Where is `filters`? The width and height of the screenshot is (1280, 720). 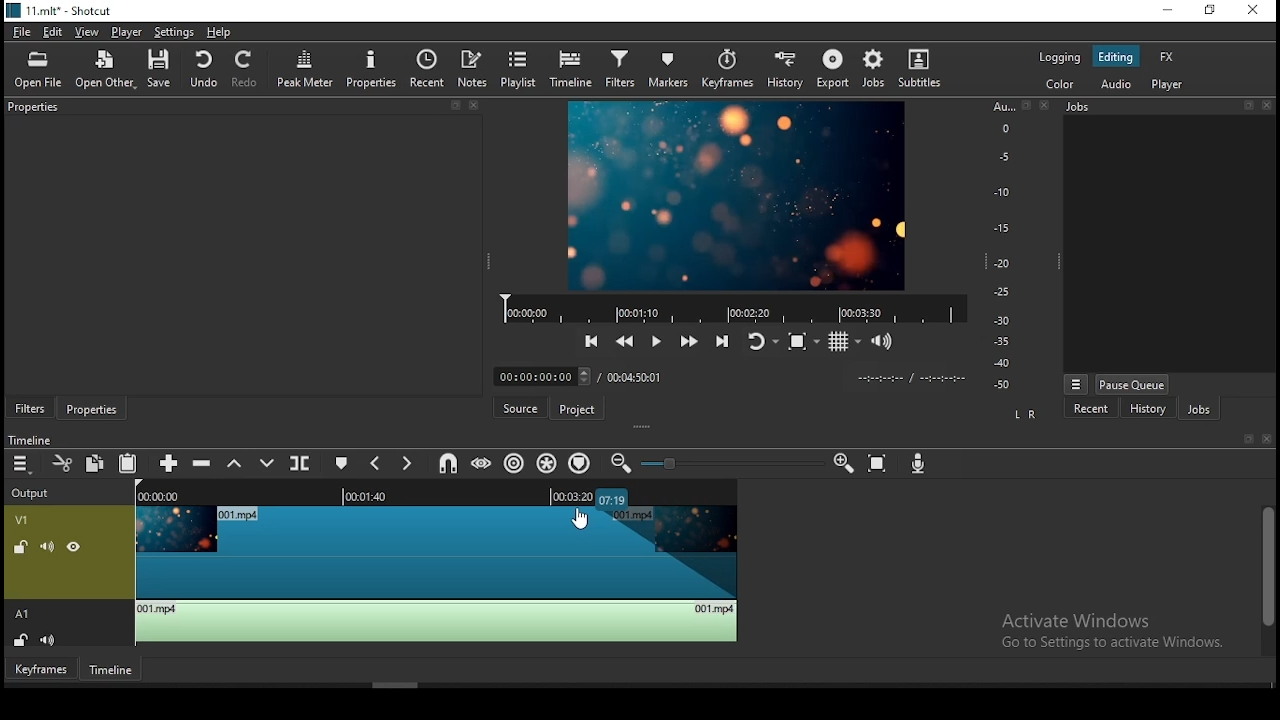
filters is located at coordinates (29, 406).